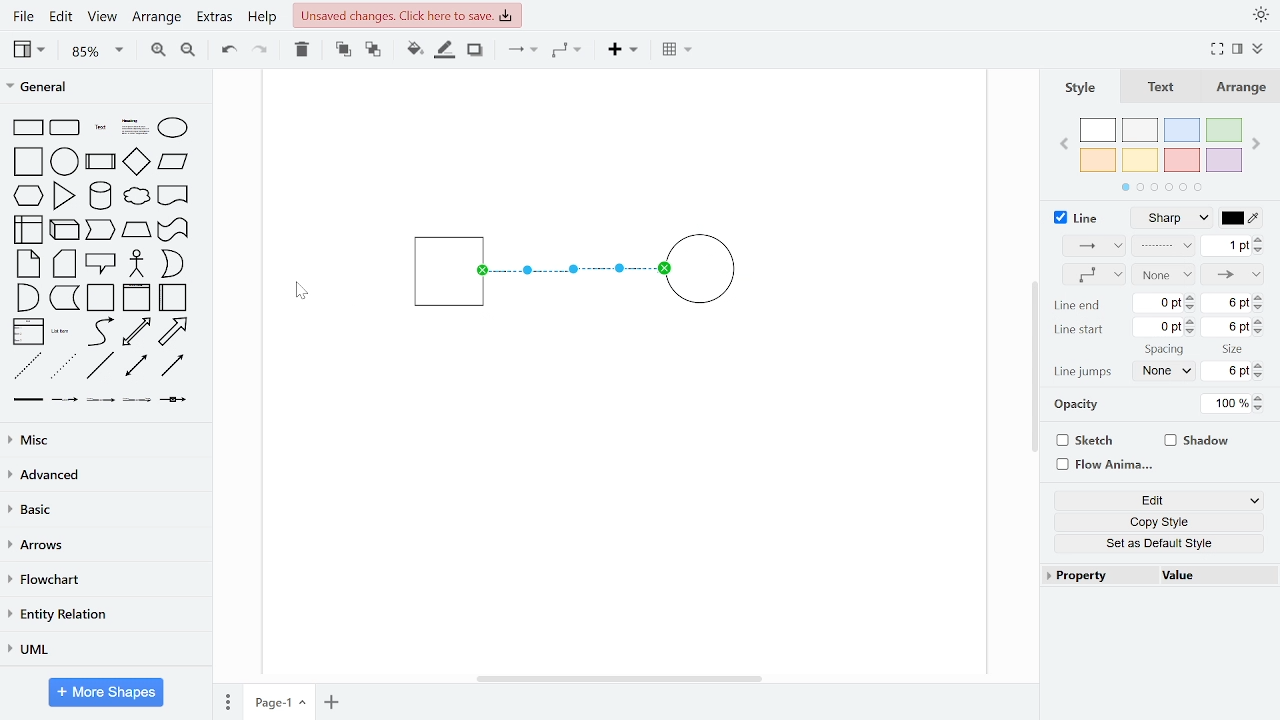 Image resolution: width=1280 pixels, height=720 pixels. What do you see at coordinates (1233, 303) in the screenshot?
I see `change line end size` at bounding box center [1233, 303].